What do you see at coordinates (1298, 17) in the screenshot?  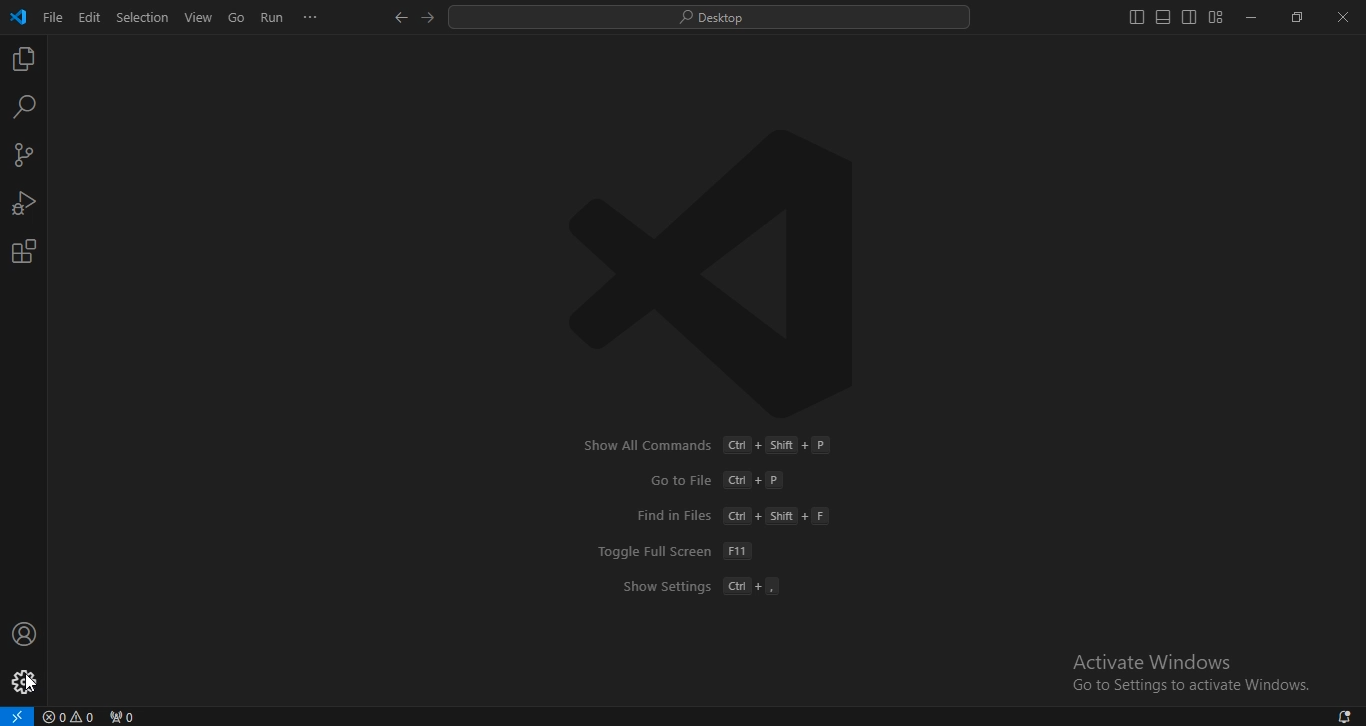 I see `restore` at bounding box center [1298, 17].